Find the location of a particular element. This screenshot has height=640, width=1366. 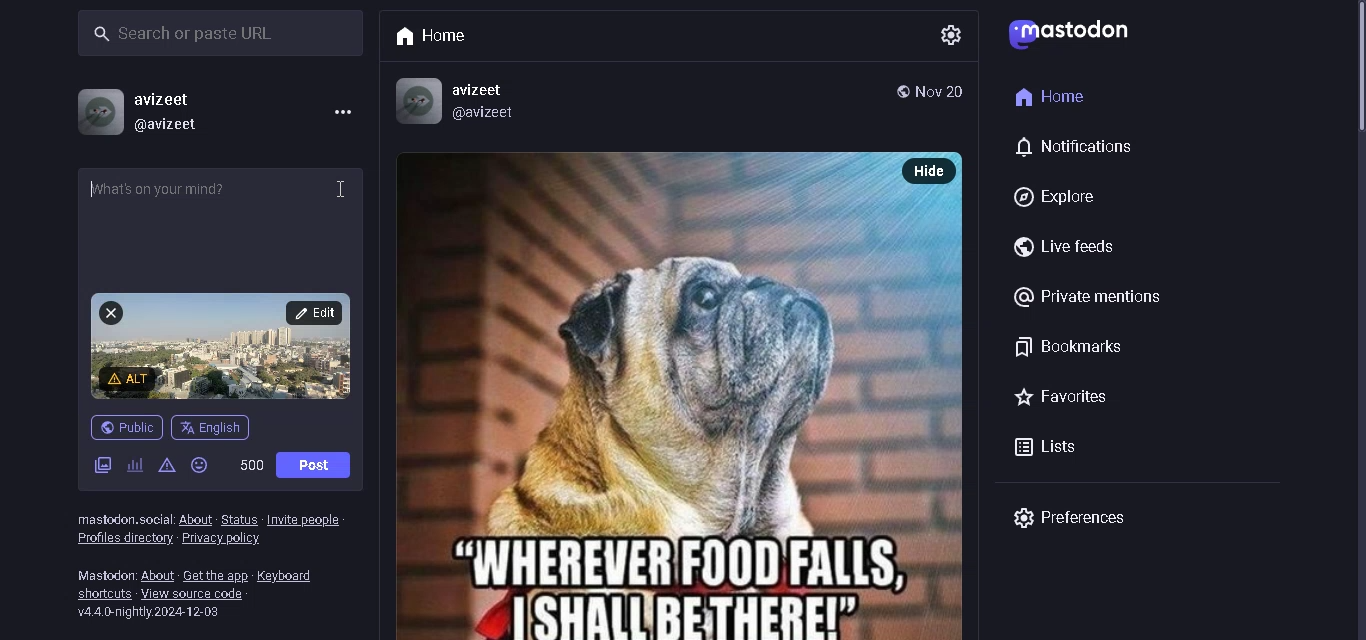

live feeds is located at coordinates (1066, 245).